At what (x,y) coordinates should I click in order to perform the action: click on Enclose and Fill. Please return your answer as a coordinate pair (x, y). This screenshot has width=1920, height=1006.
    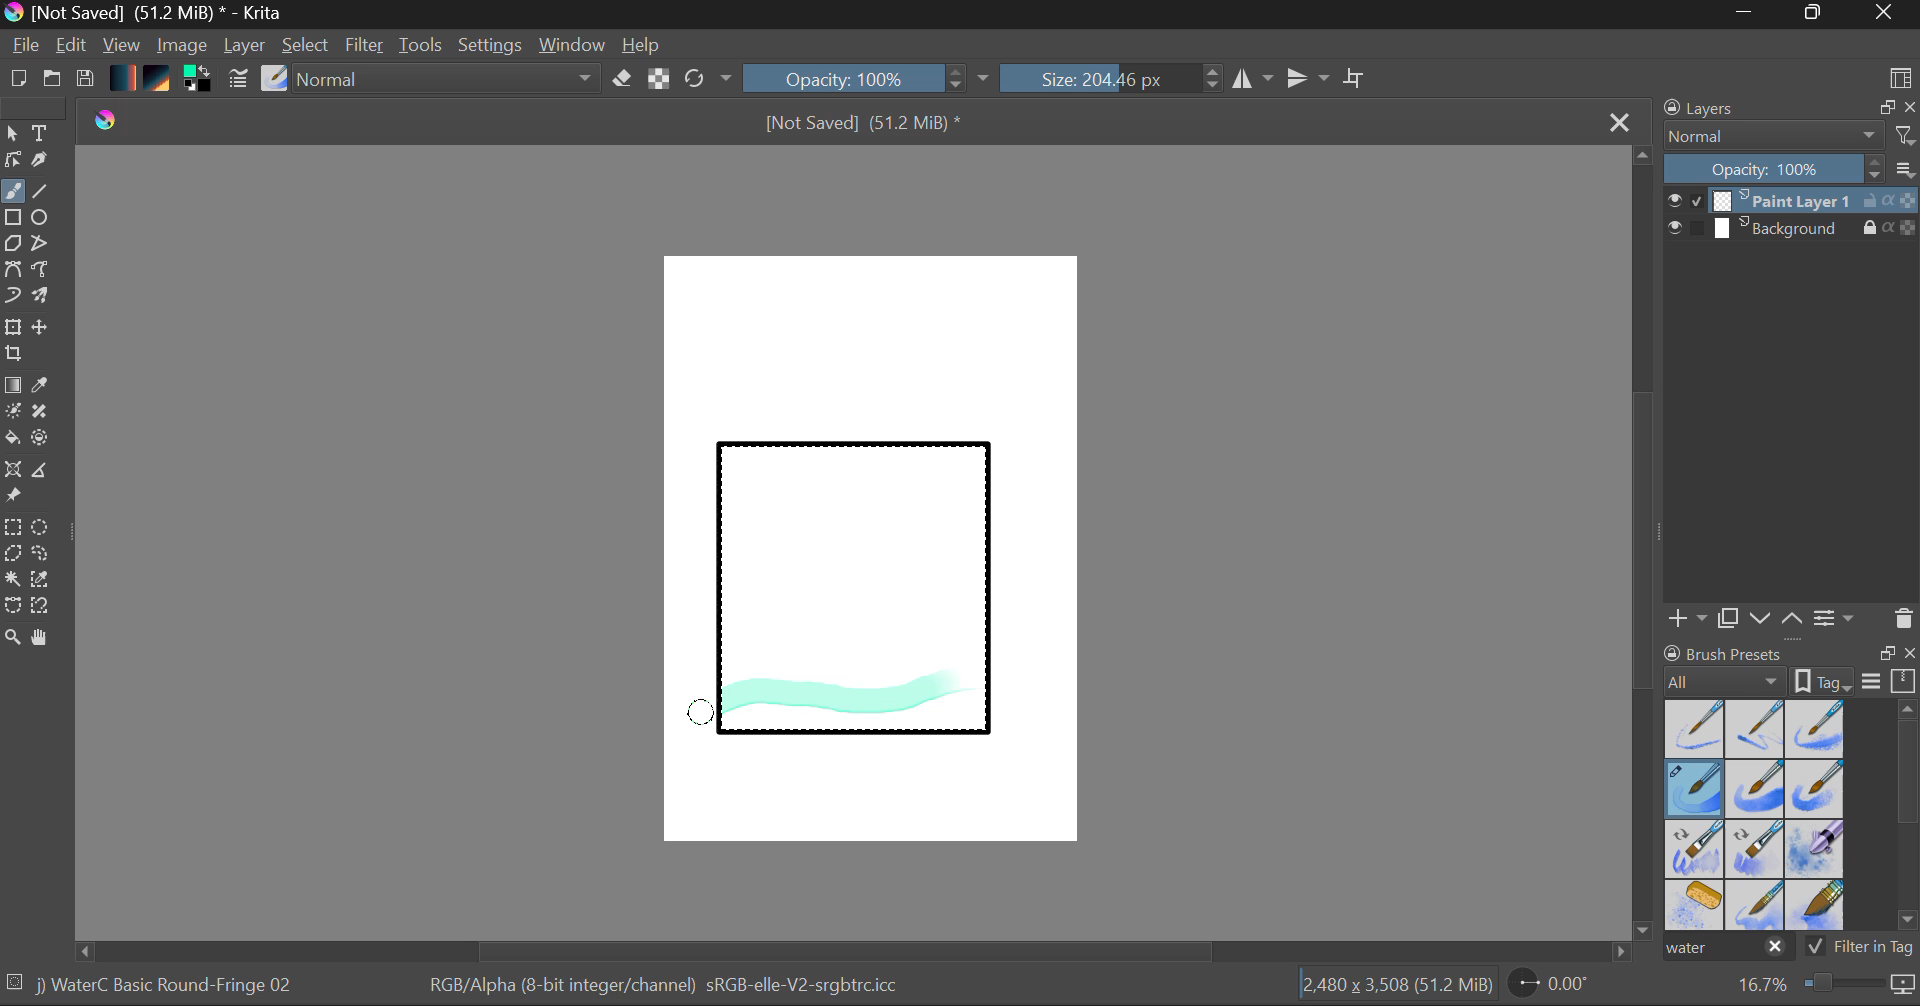
    Looking at the image, I should click on (44, 440).